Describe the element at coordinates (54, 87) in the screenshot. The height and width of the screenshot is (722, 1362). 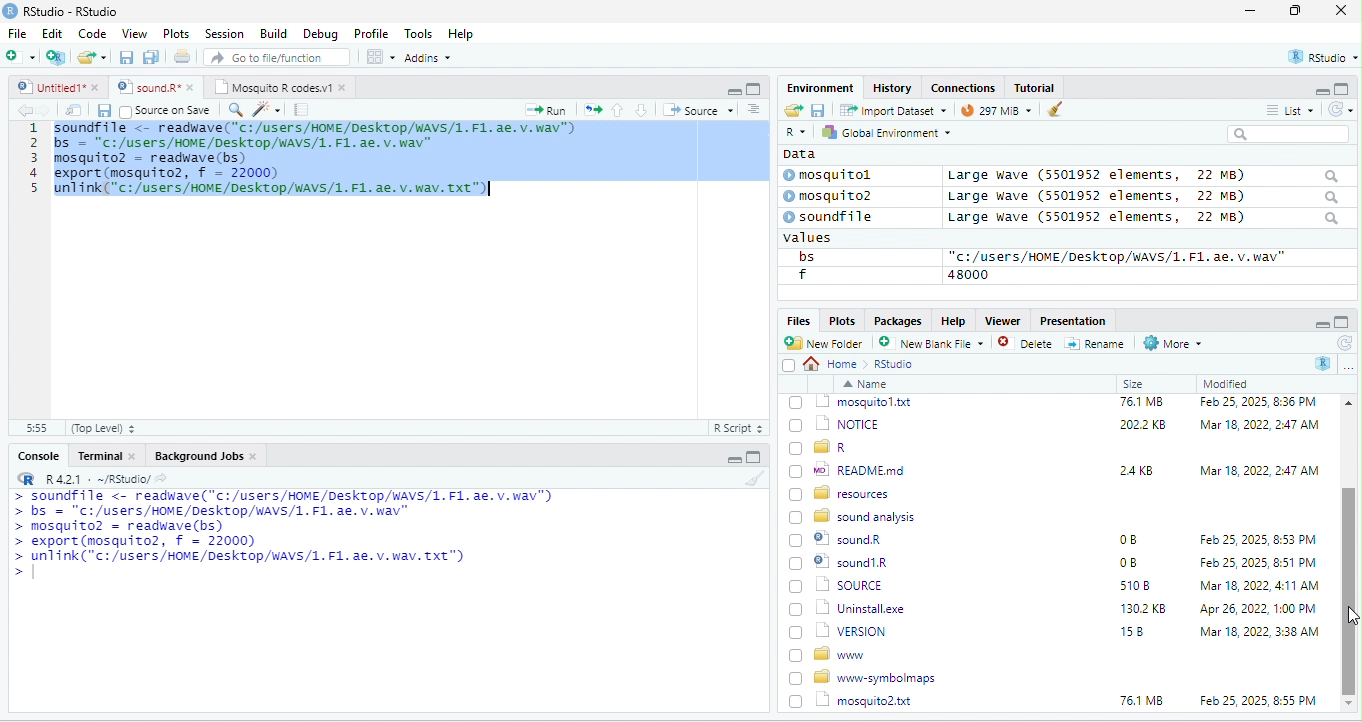
I see `© Untitied1* »` at that location.